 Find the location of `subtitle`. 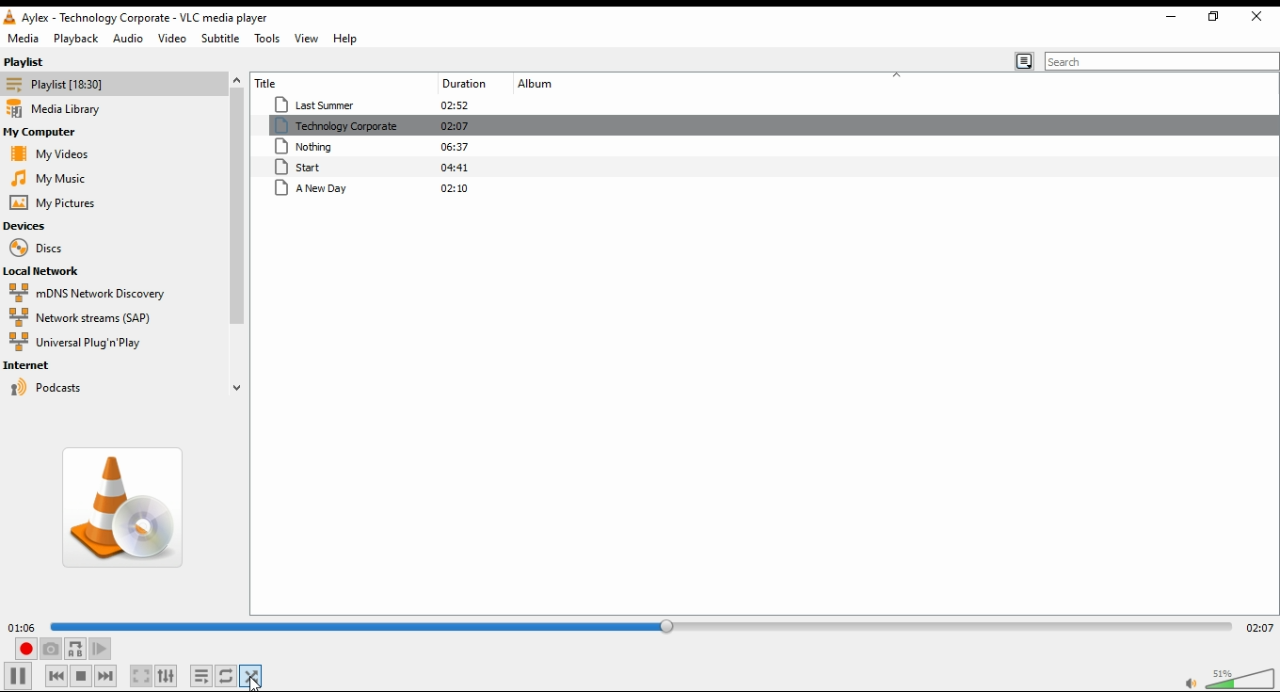

subtitle is located at coordinates (218, 41).